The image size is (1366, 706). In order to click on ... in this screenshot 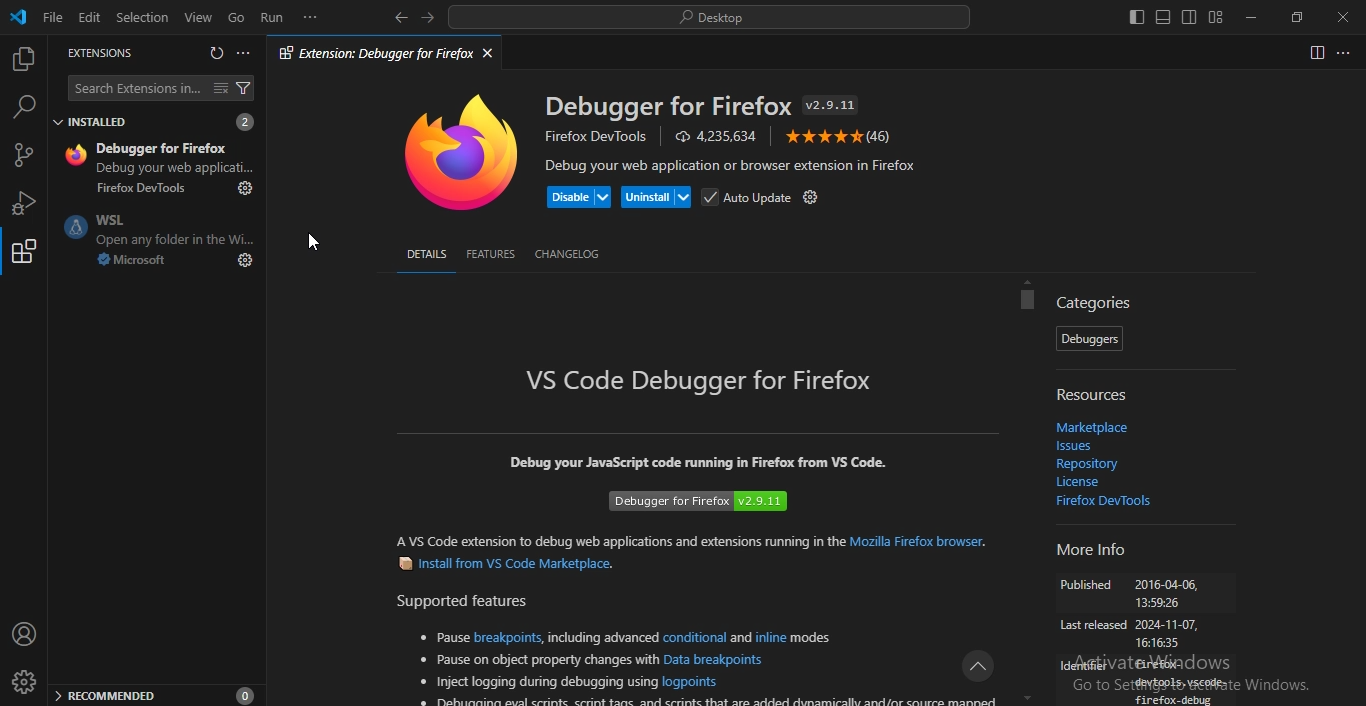, I will do `click(1344, 54)`.